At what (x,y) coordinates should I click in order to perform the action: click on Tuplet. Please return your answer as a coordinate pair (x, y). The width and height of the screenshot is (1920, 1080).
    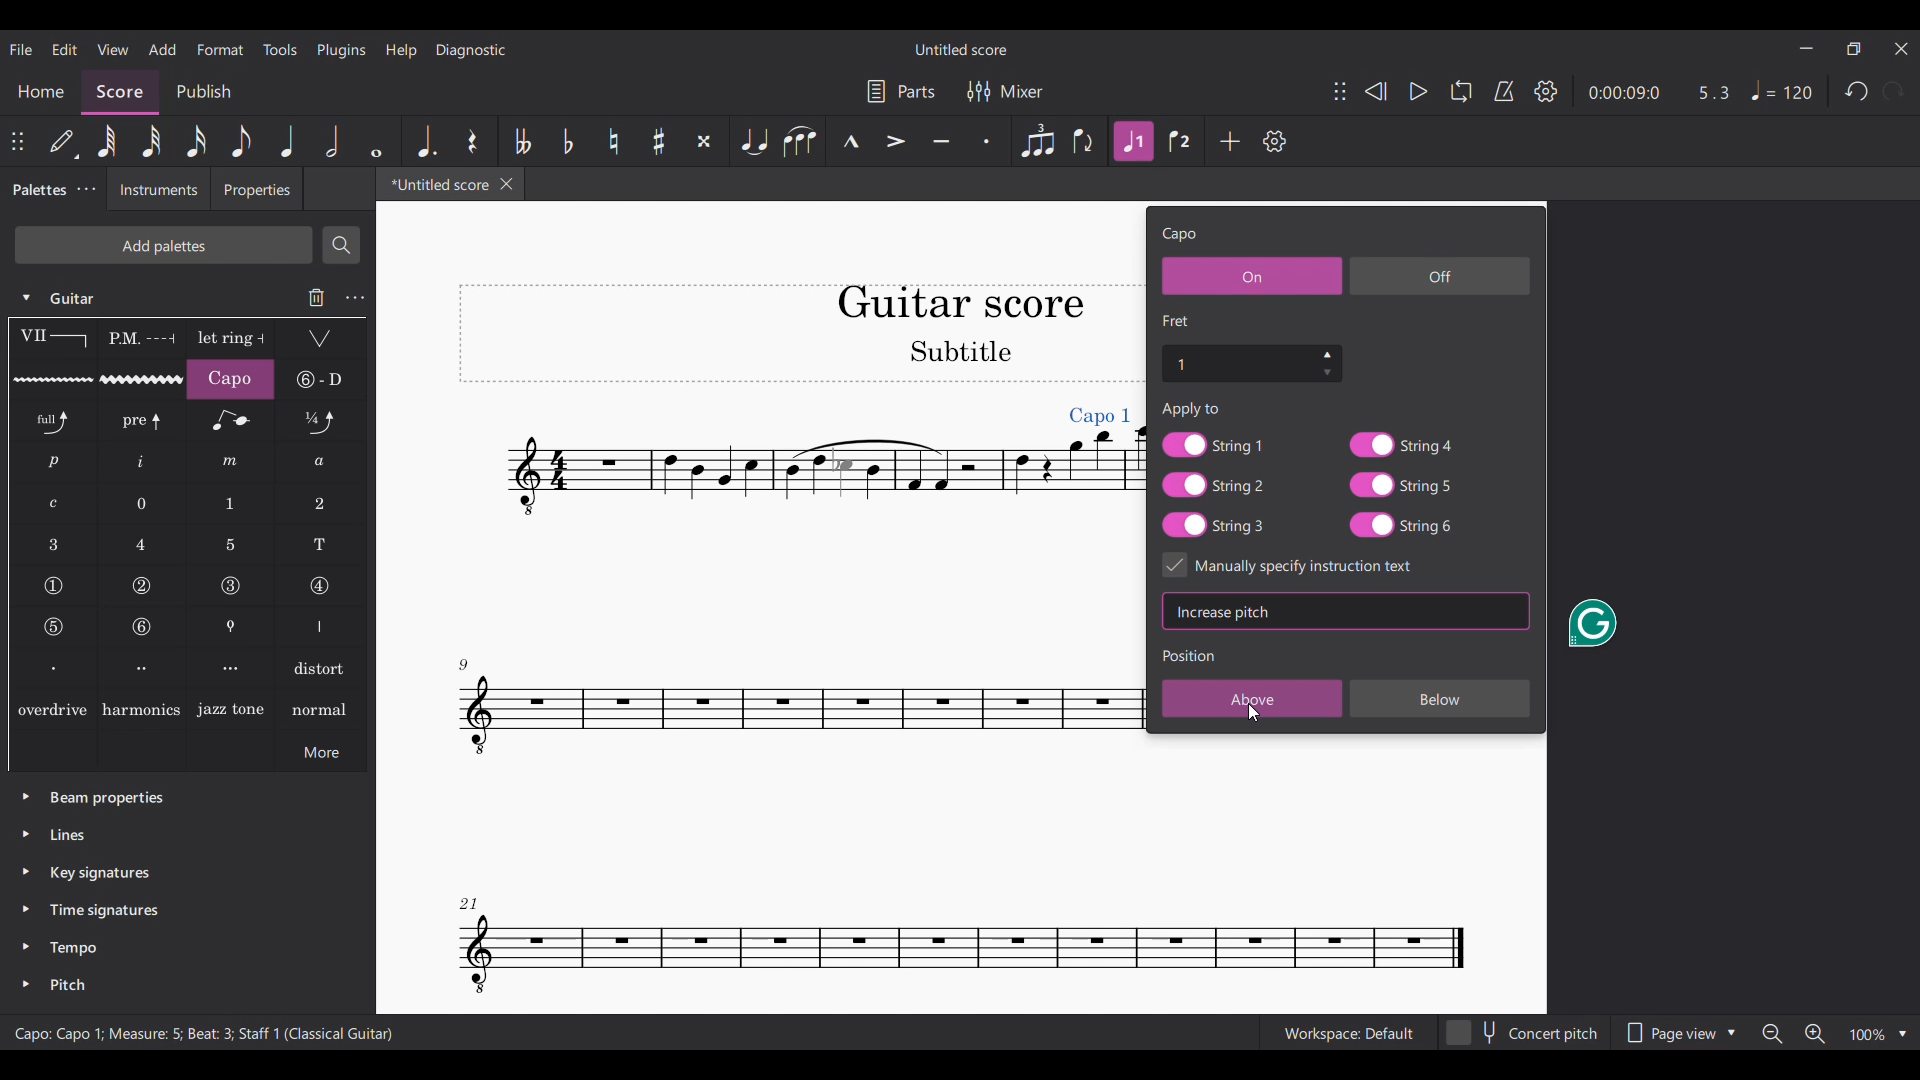
    Looking at the image, I should click on (1036, 141).